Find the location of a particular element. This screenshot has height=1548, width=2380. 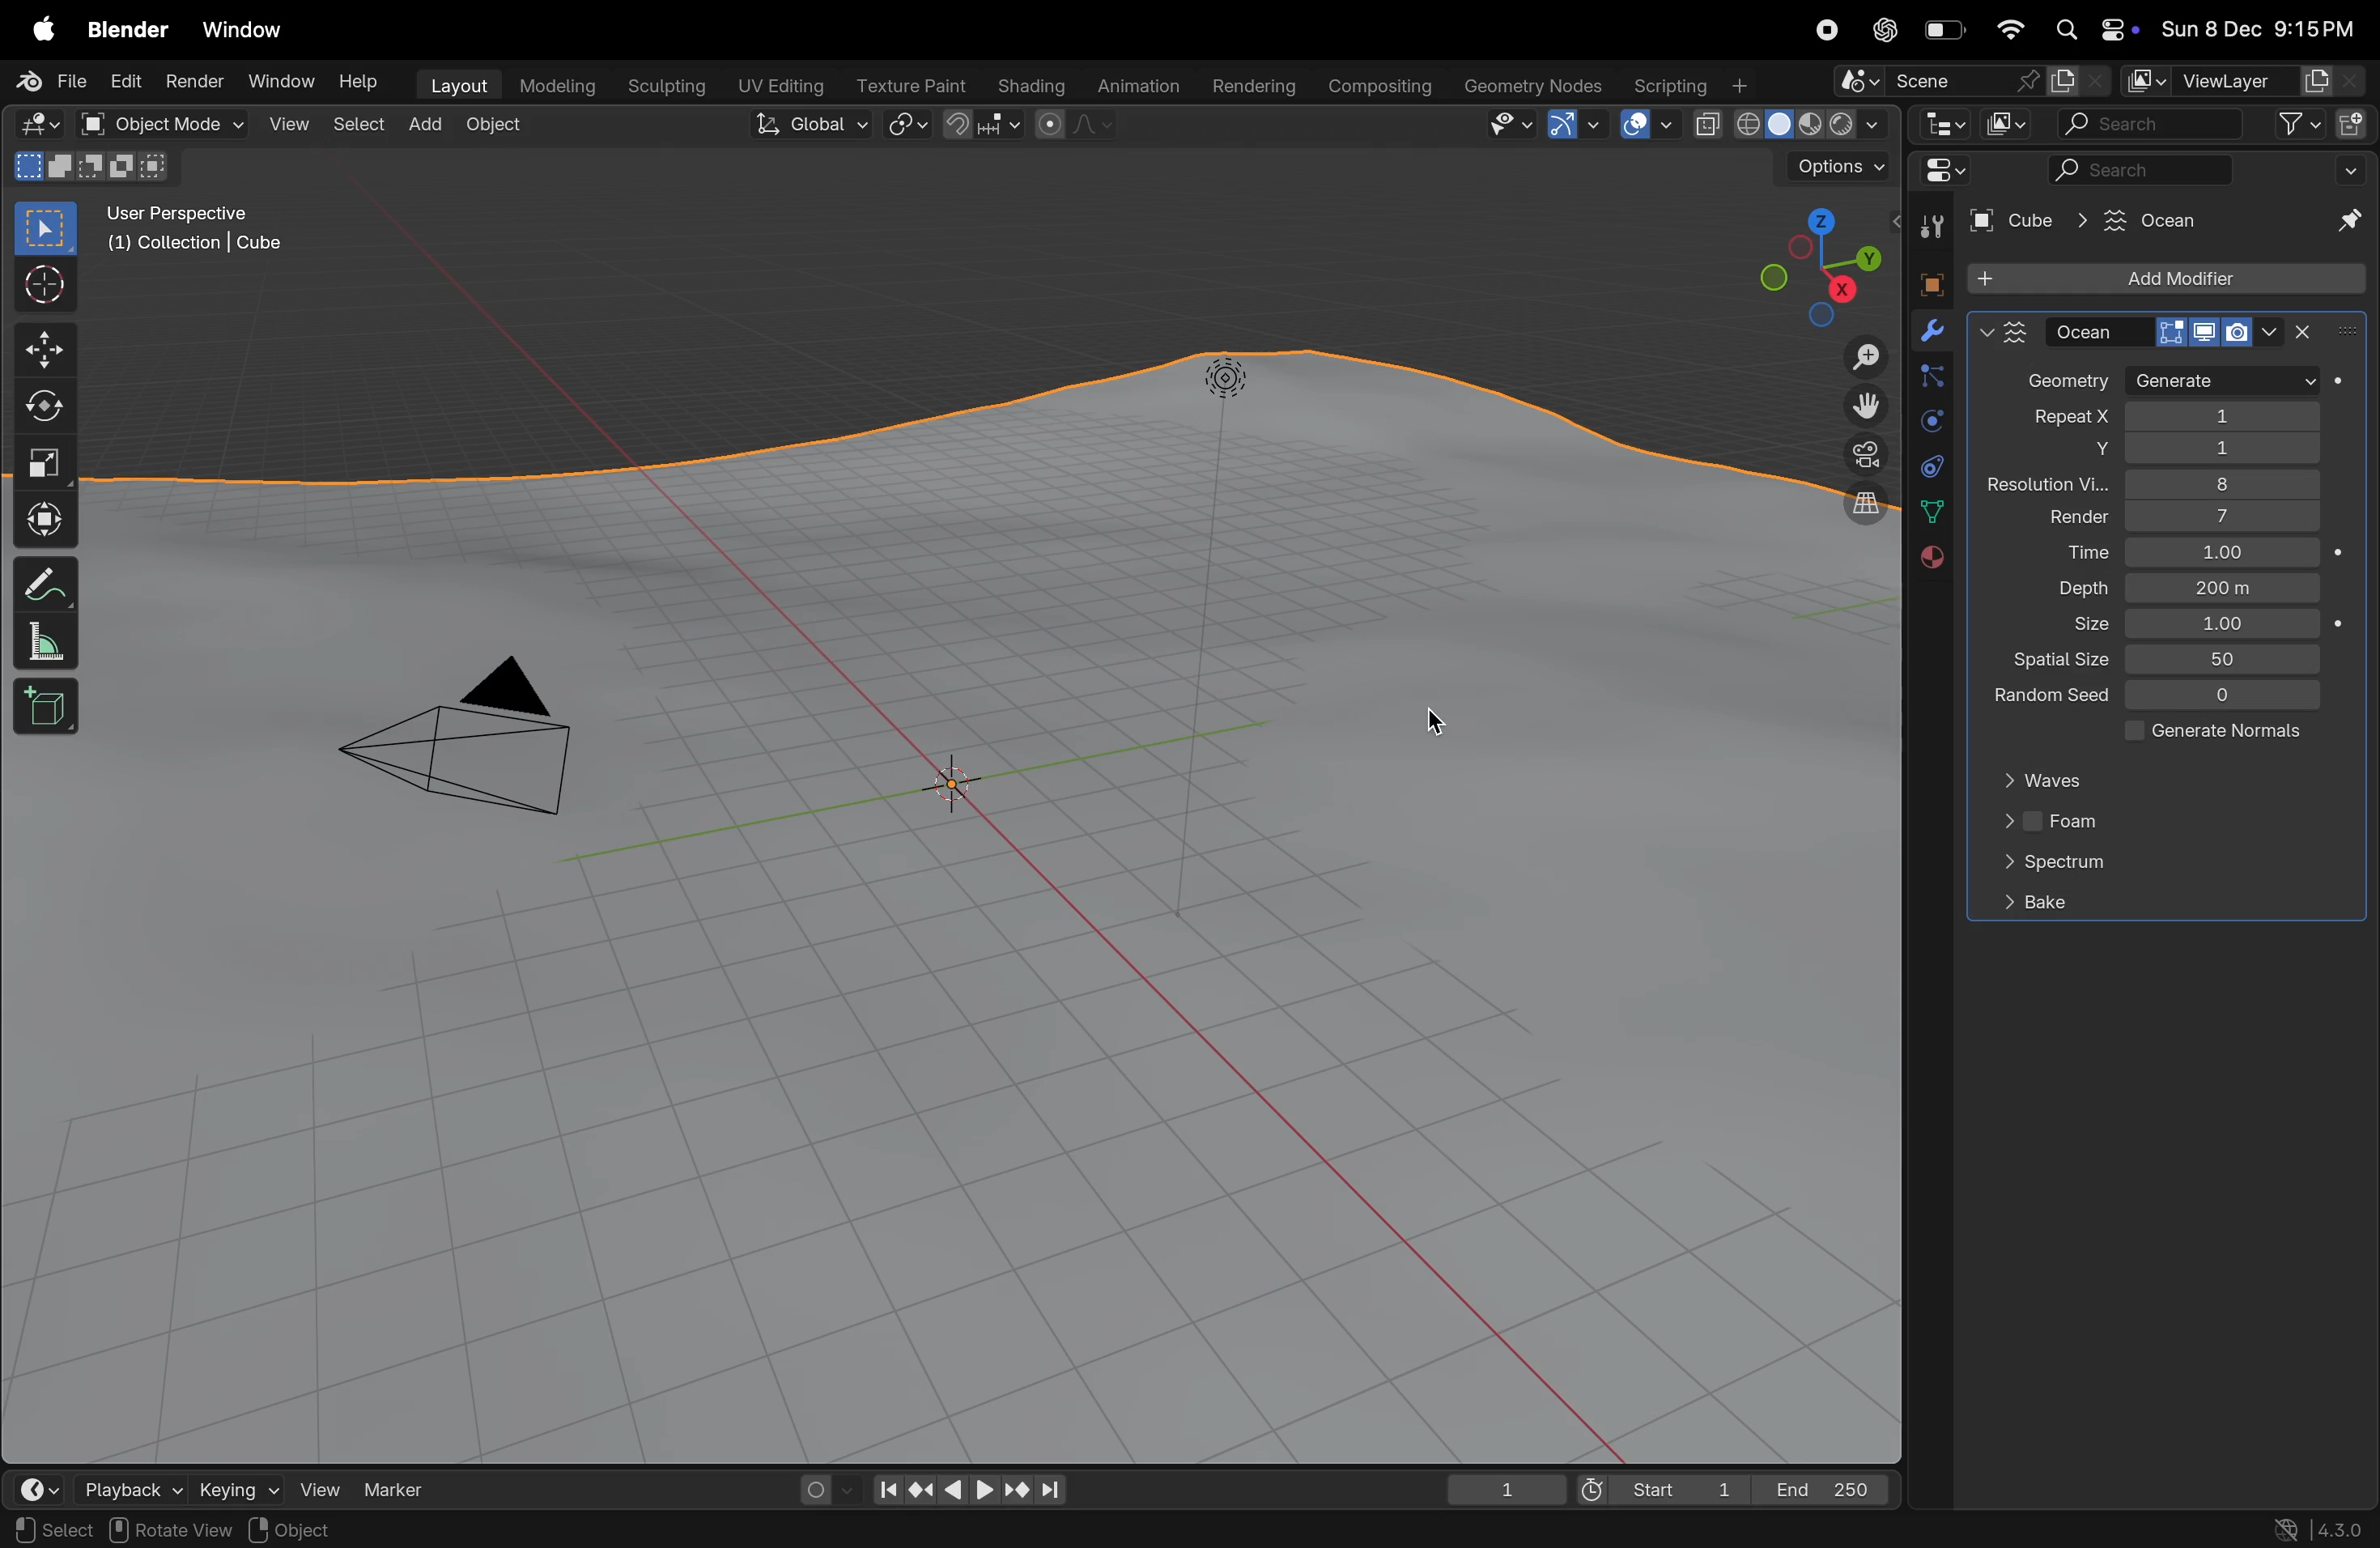

playbacks controls is located at coordinates (969, 1491).